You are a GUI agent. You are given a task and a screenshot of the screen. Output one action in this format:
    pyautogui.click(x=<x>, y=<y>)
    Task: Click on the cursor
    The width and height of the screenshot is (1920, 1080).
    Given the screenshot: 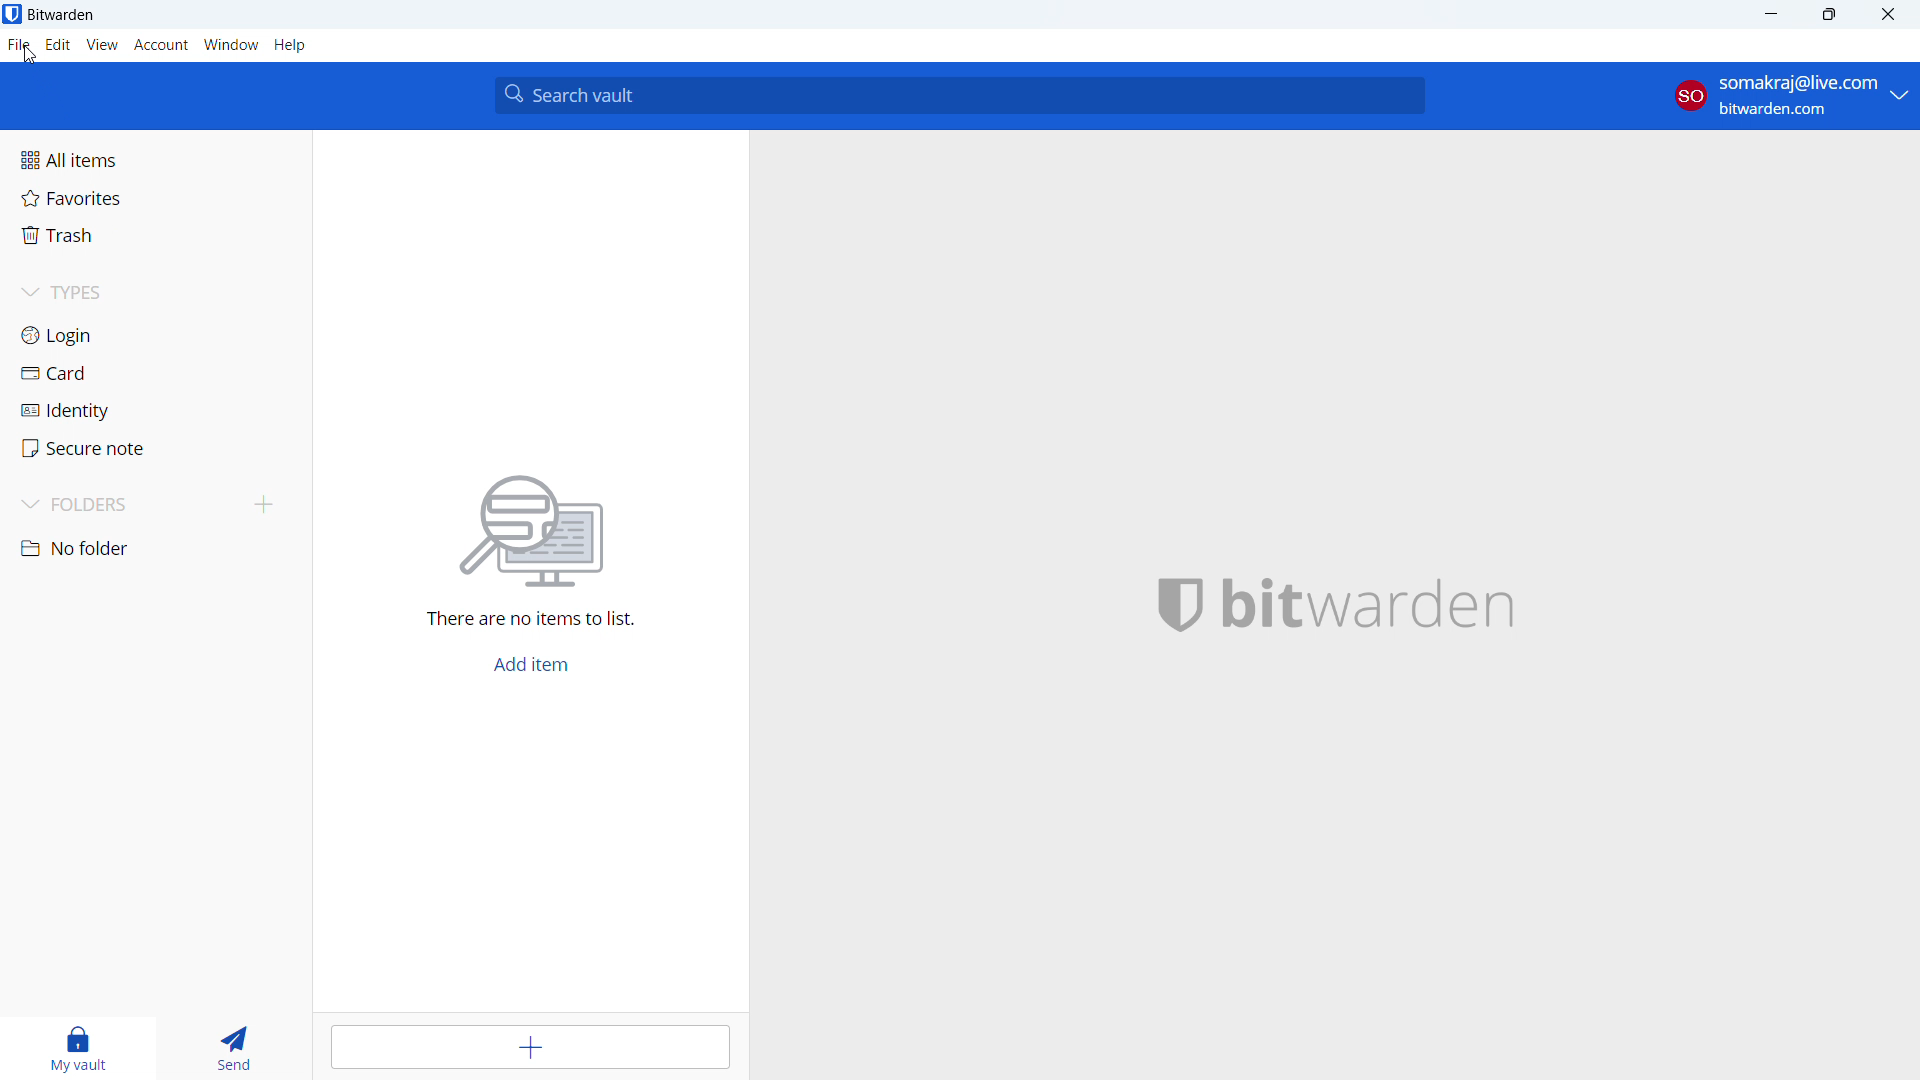 What is the action you would take?
    pyautogui.click(x=27, y=53)
    